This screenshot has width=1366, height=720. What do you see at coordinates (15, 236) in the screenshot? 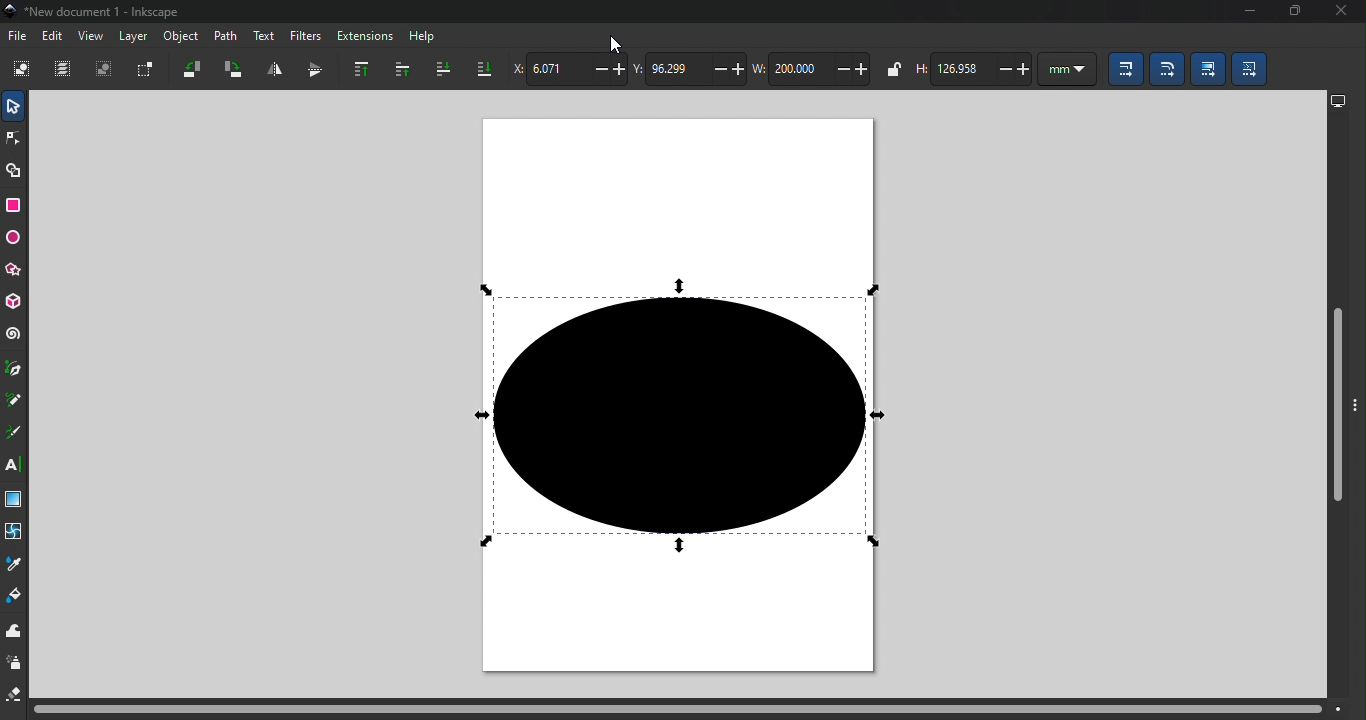
I see `Ellipse/arc tool` at bounding box center [15, 236].